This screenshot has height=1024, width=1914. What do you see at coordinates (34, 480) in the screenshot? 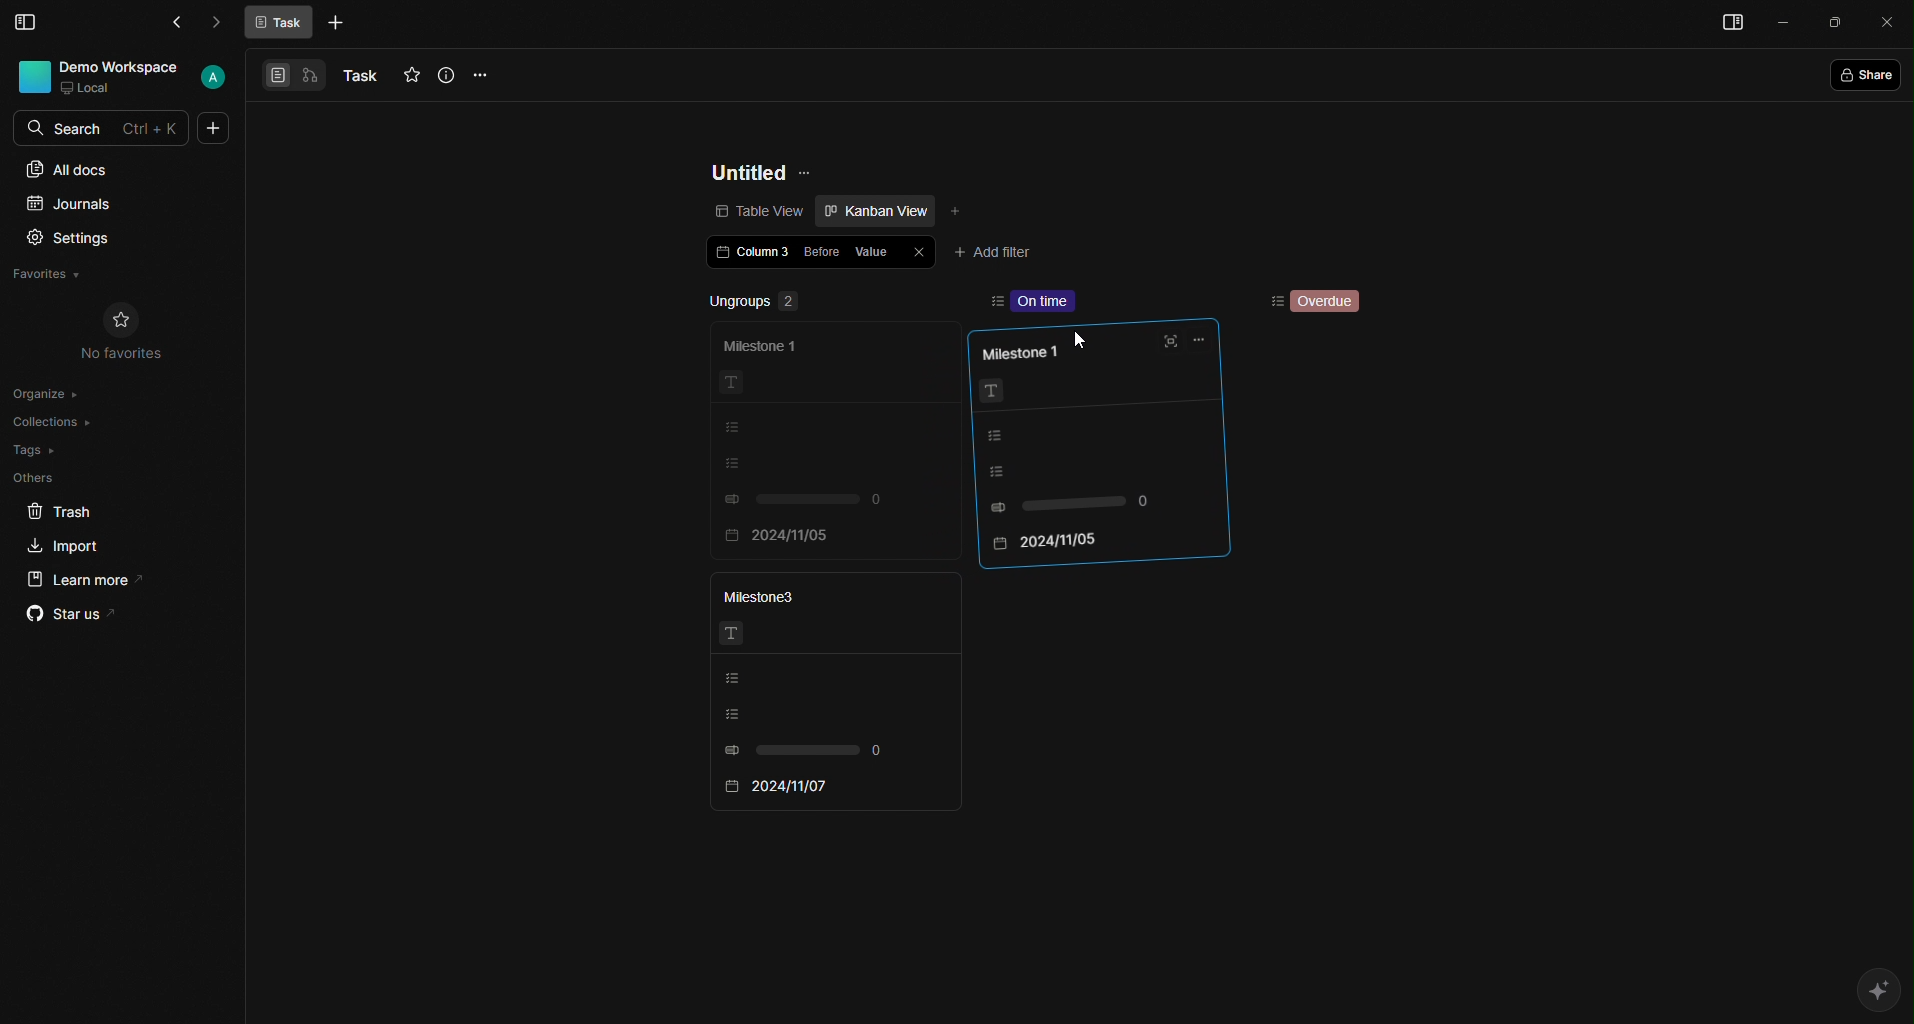
I see `Others` at bounding box center [34, 480].